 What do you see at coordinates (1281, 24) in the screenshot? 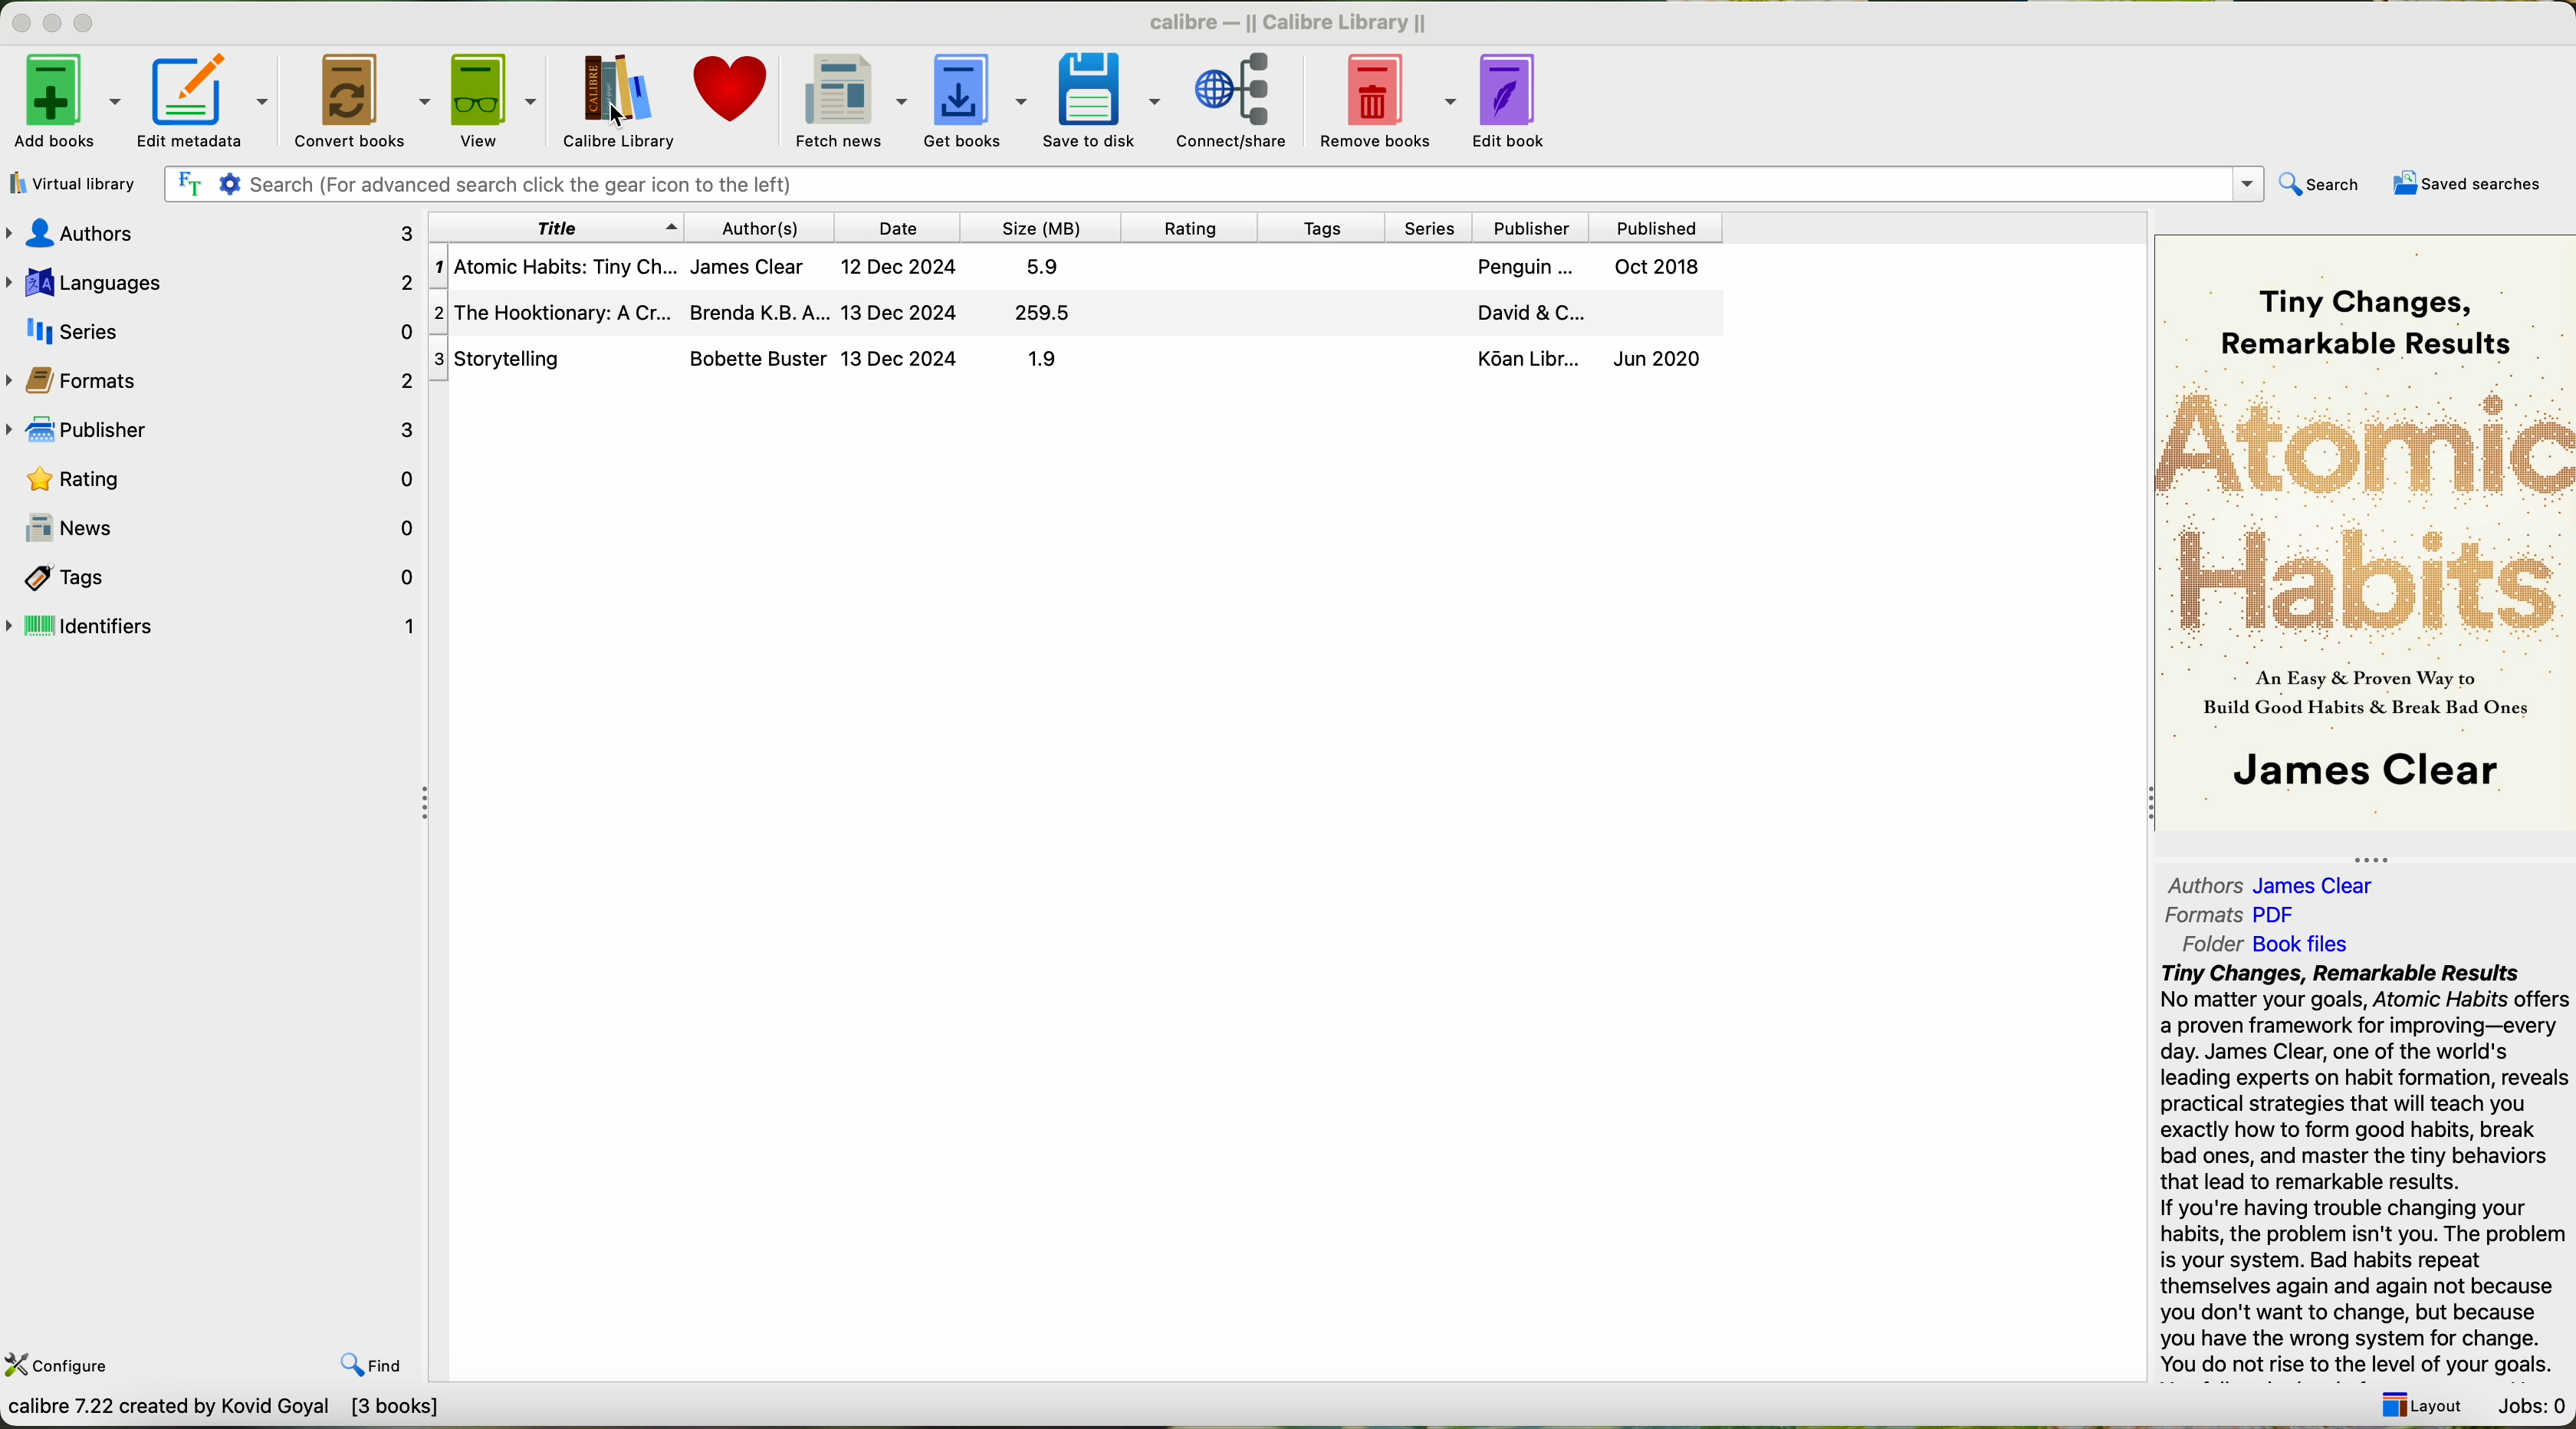
I see `calibre — || Calibre Library ||` at bounding box center [1281, 24].